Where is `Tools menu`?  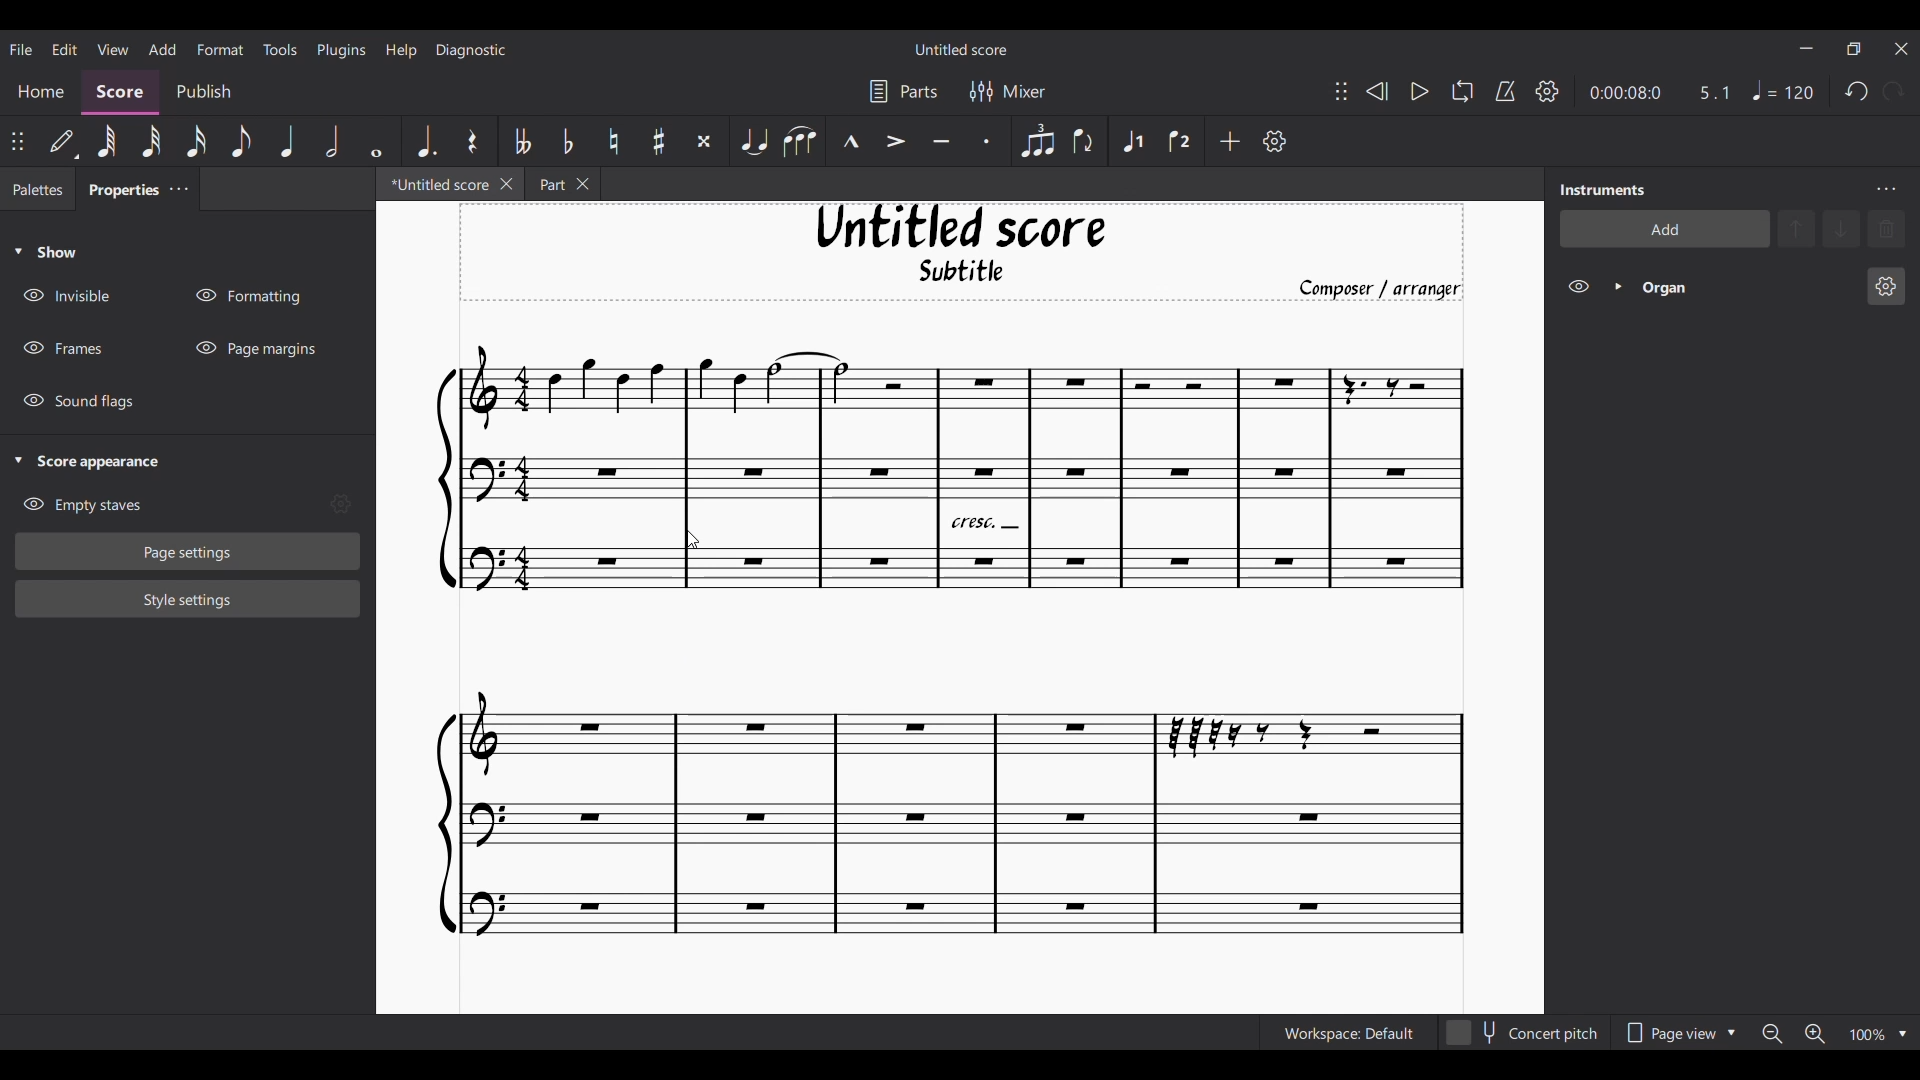 Tools menu is located at coordinates (280, 48).